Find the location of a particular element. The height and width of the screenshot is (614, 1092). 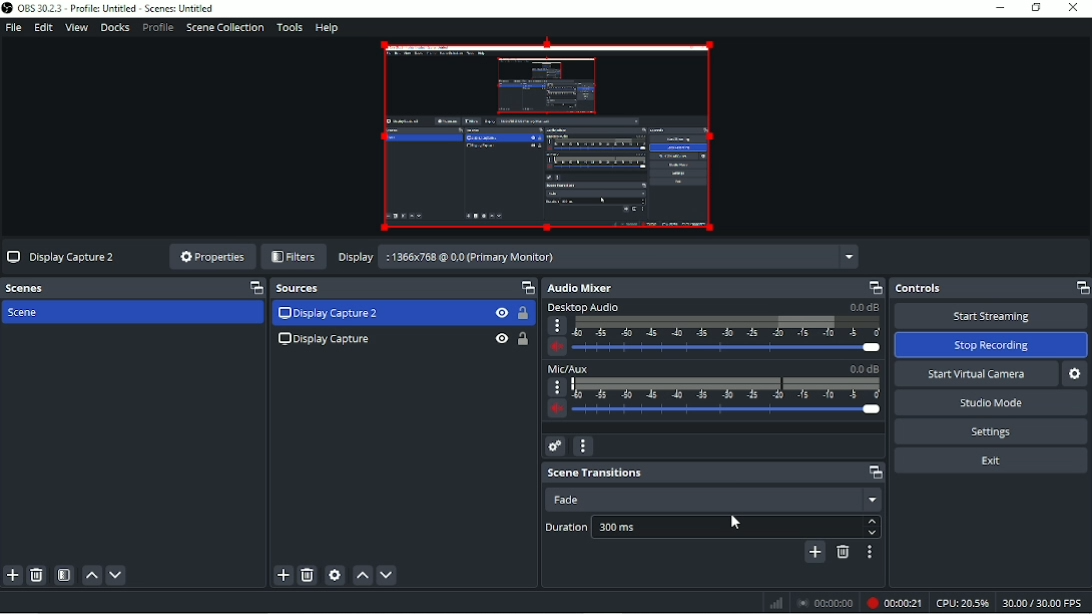

Fade is located at coordinates (712, 497).